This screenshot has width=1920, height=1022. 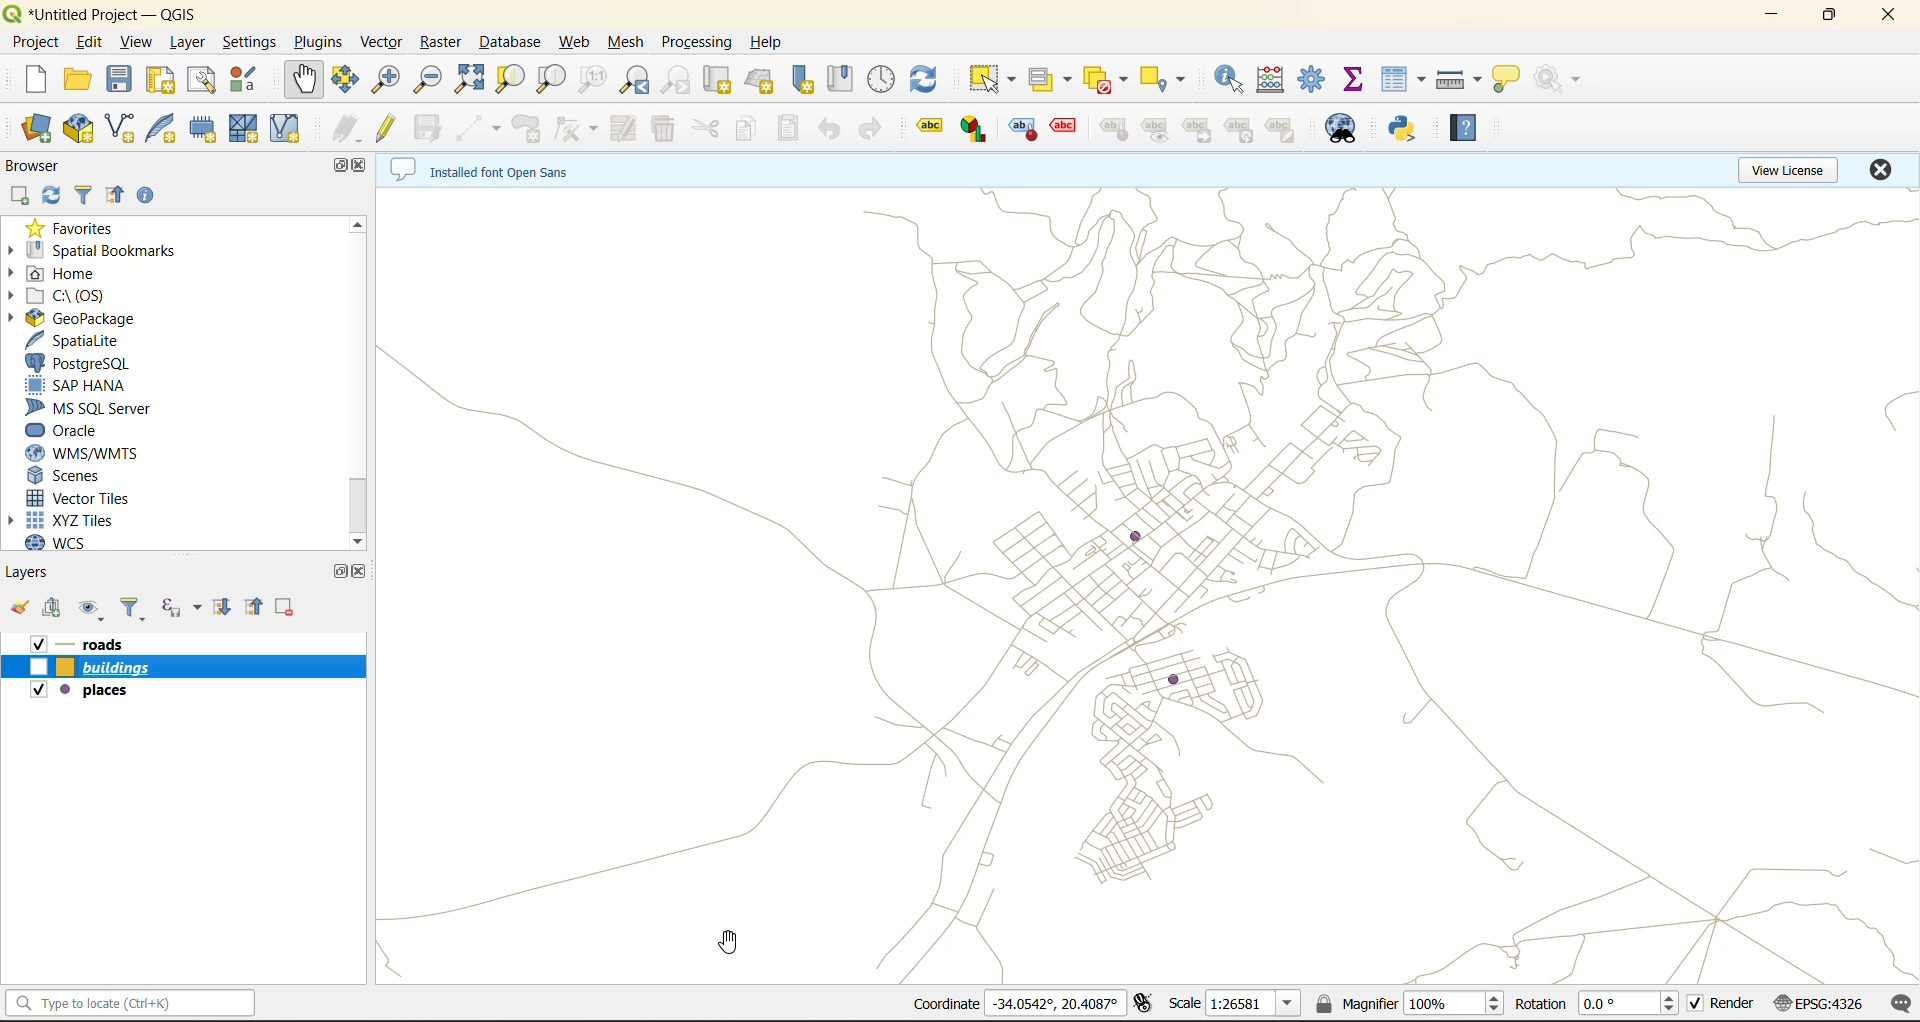 I want to click on identify features, so click(x=1235, y=78).